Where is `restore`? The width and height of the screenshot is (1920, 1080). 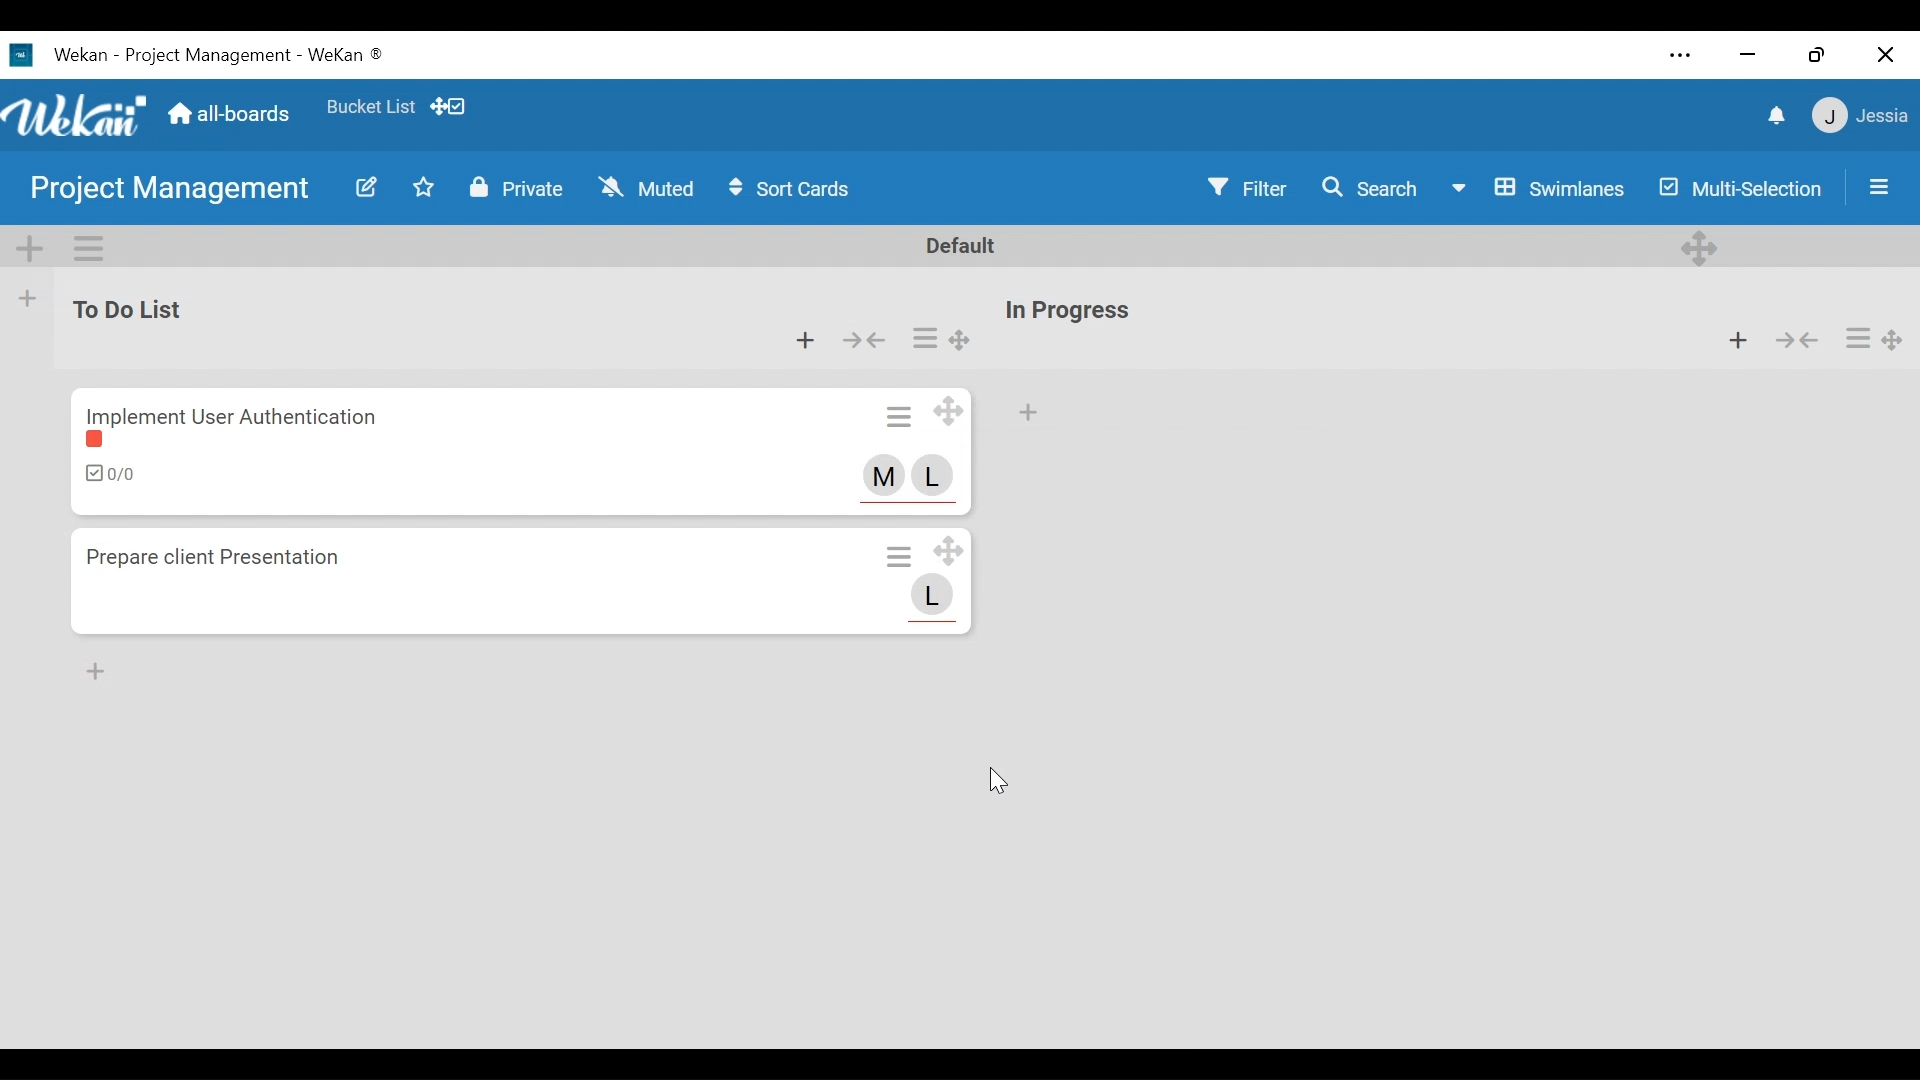 restore is located at coordinates (1815, 56).